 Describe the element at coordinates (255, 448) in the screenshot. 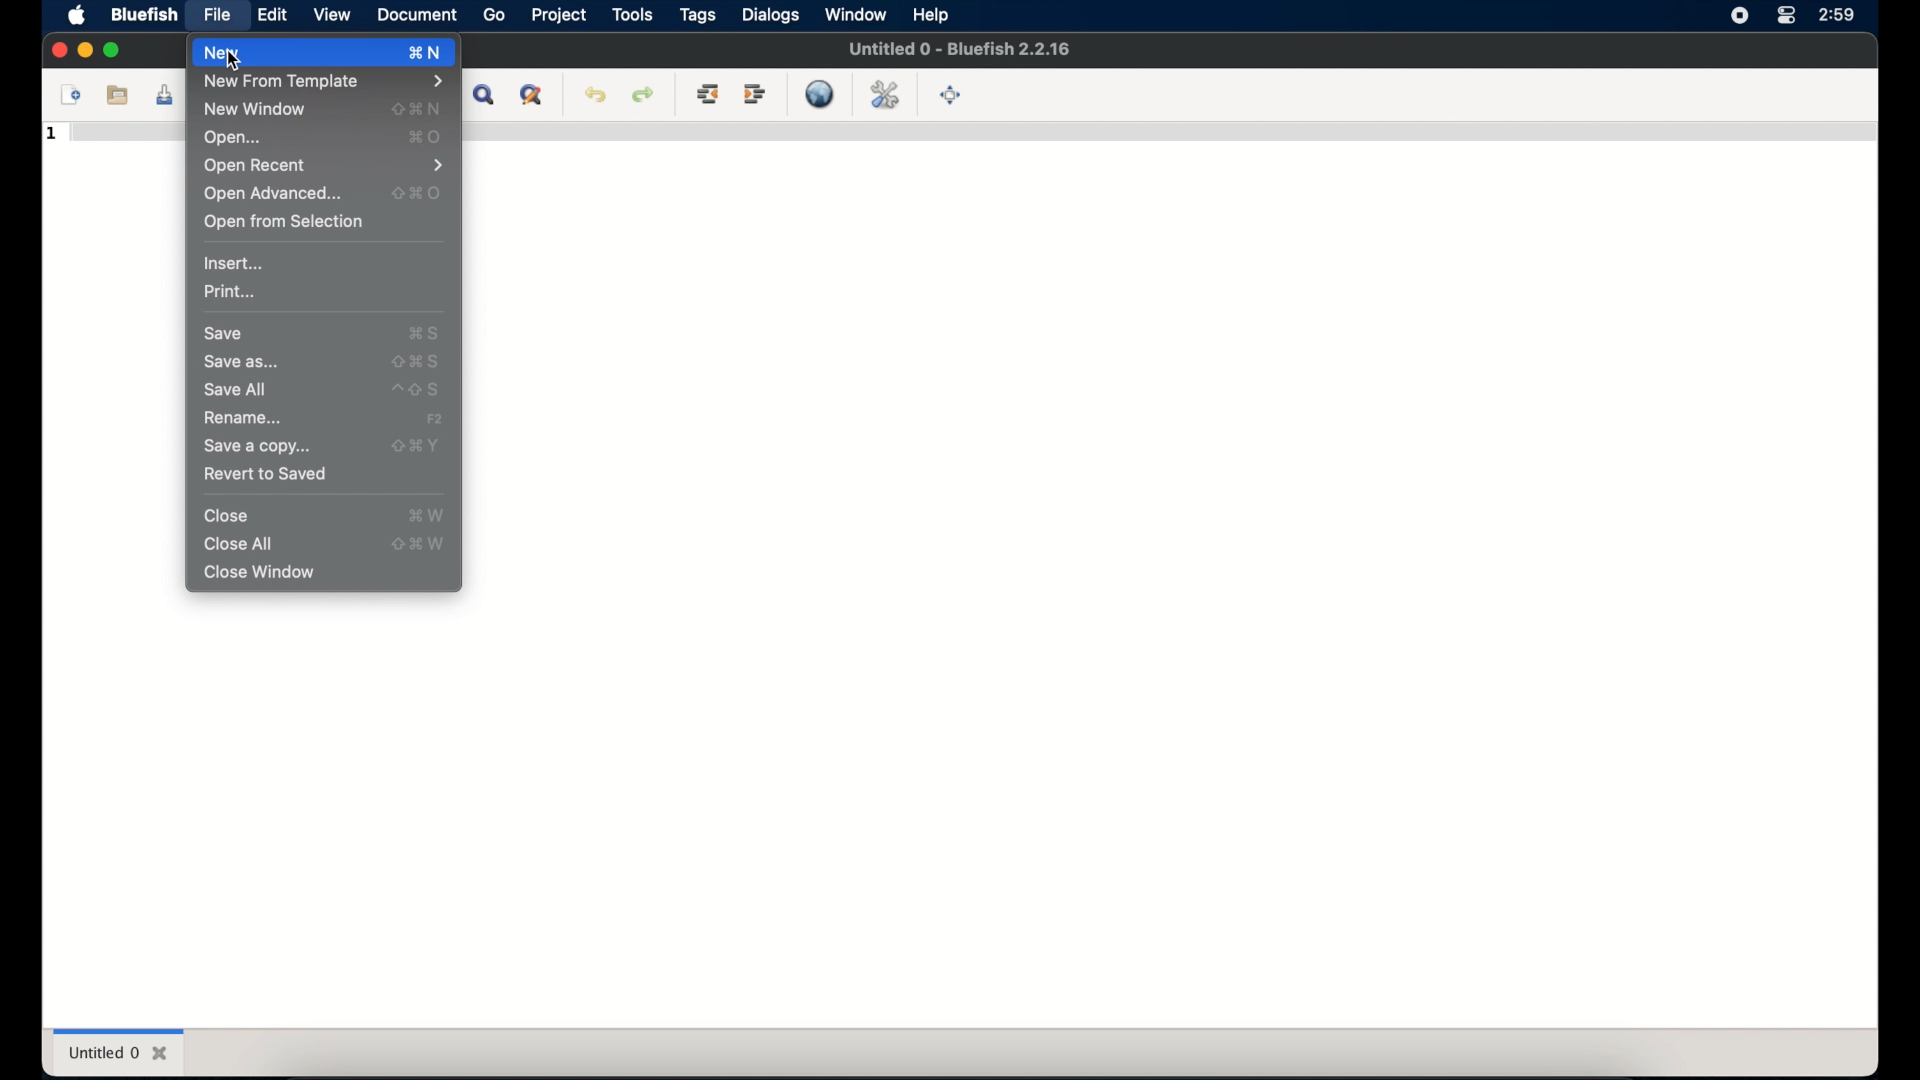

I see `save a copy` at that location.